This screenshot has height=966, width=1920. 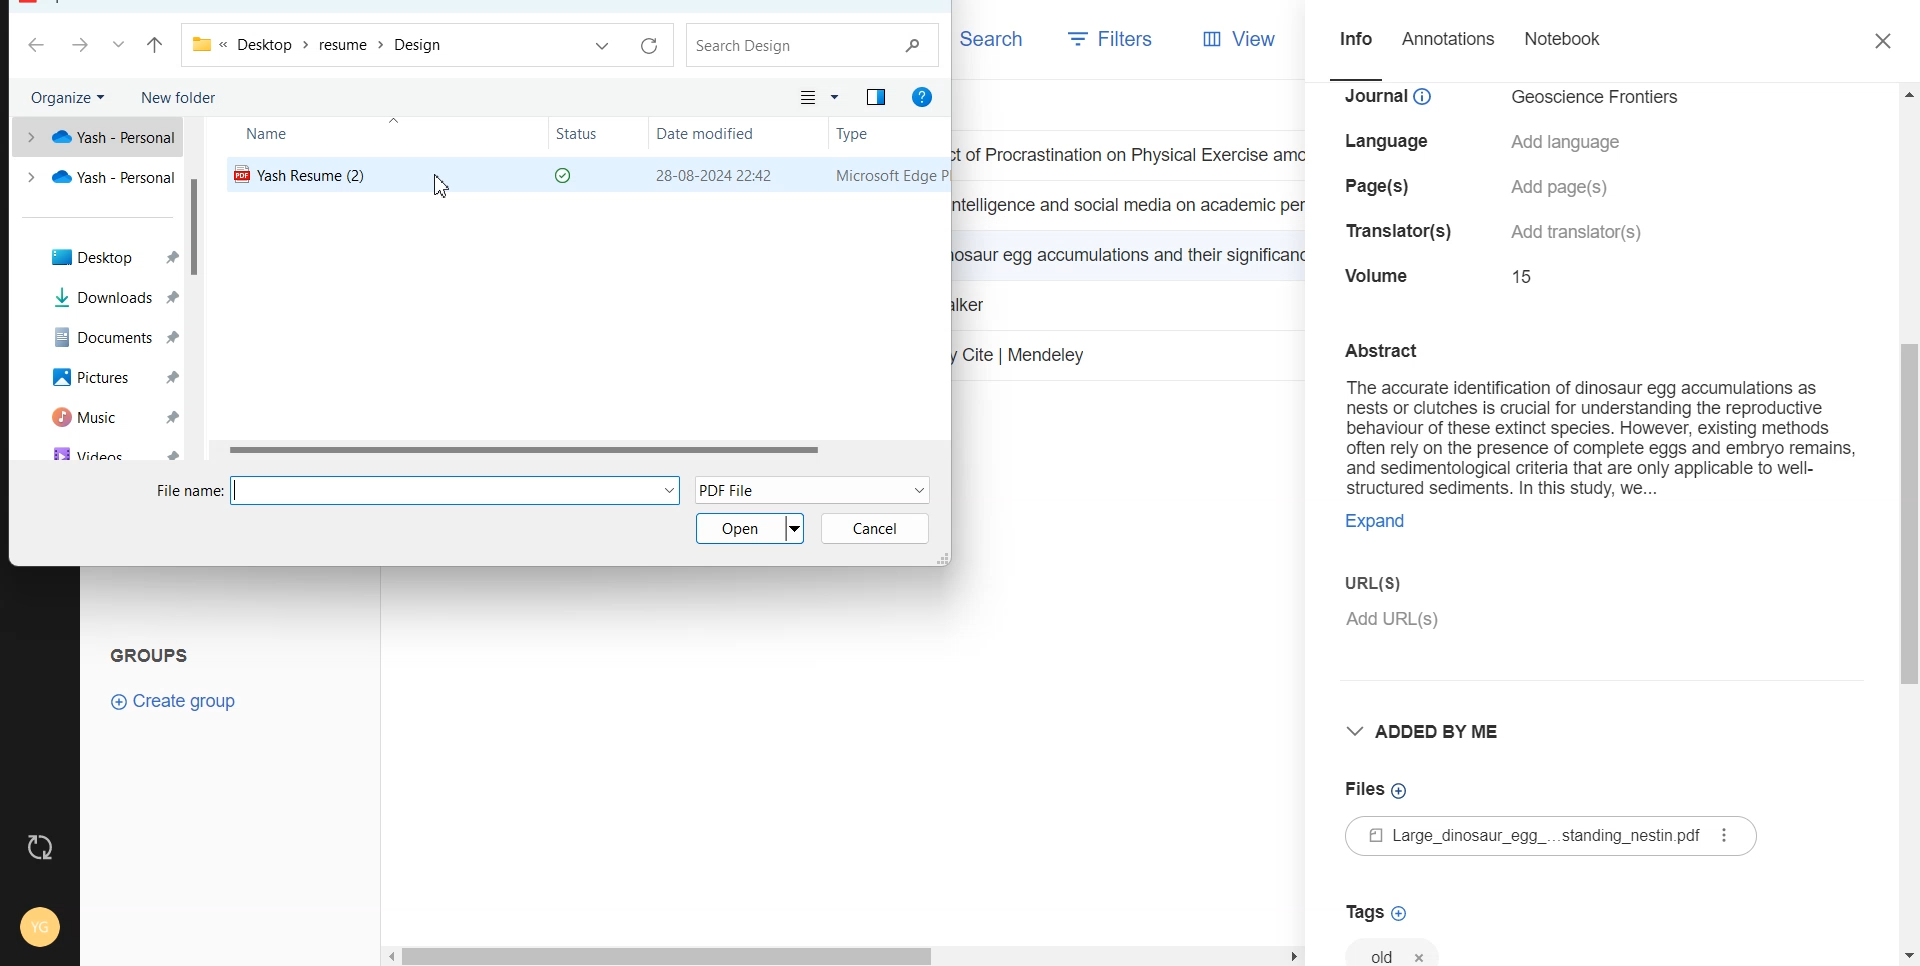 What do you see at coordinates (461, 493) in the screenshot?
I see `File name` at bounding box center [461, 493].